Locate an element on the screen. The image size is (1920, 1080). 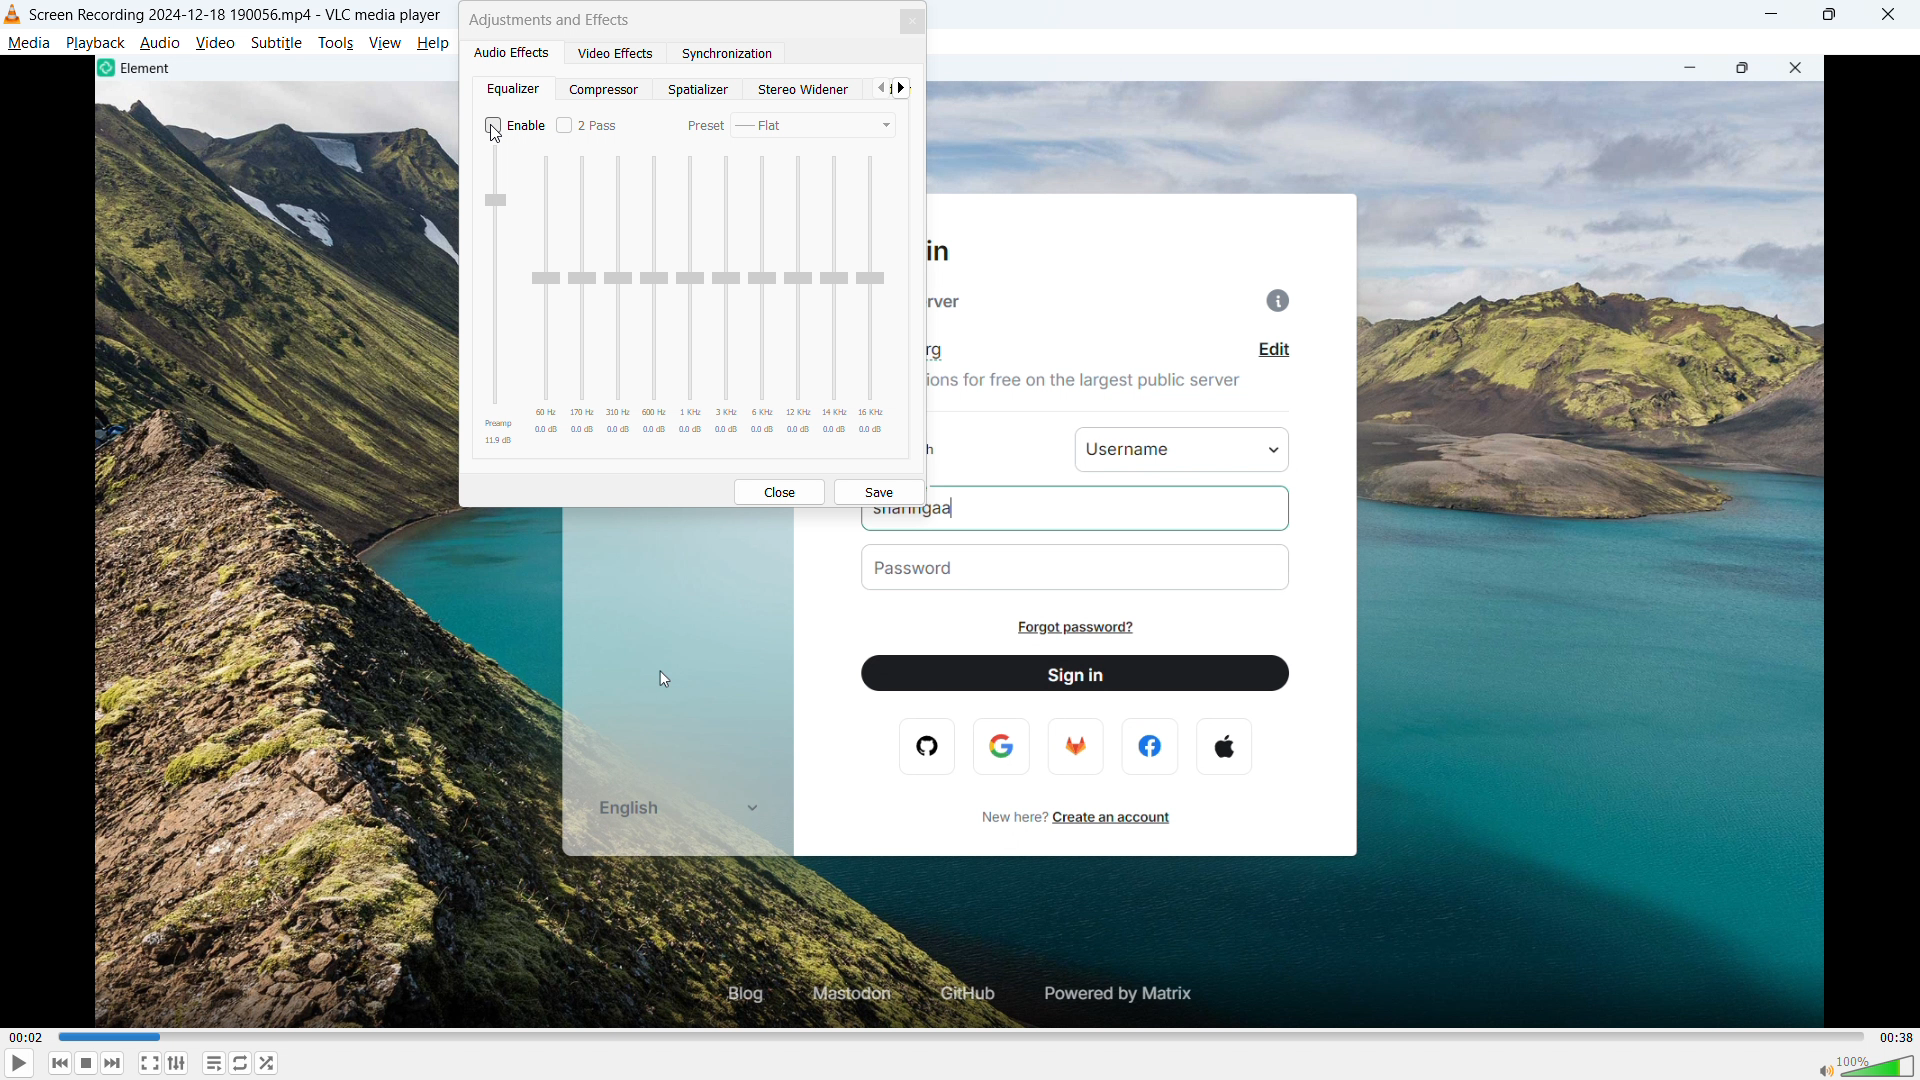
Enable equaliser  is located at coordinates (514, 130).